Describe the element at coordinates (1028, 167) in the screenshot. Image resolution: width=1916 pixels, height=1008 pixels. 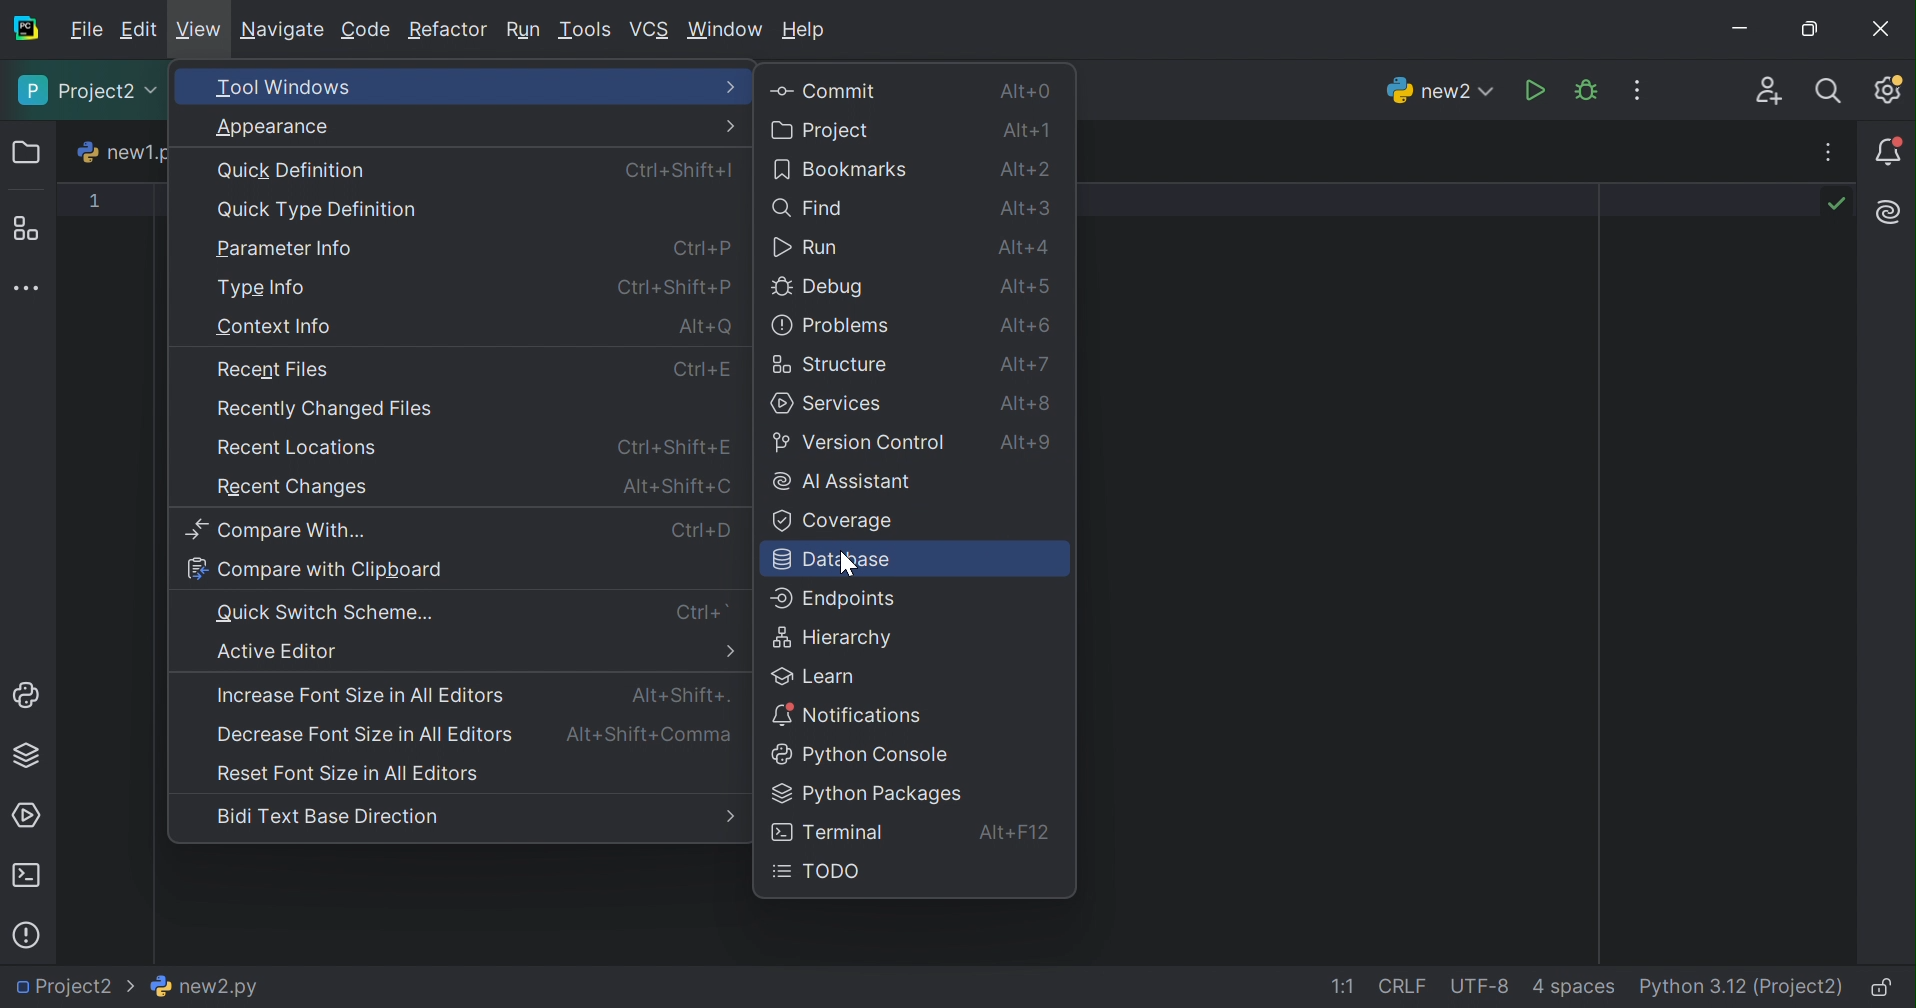
I see `Alt+2` at that location.